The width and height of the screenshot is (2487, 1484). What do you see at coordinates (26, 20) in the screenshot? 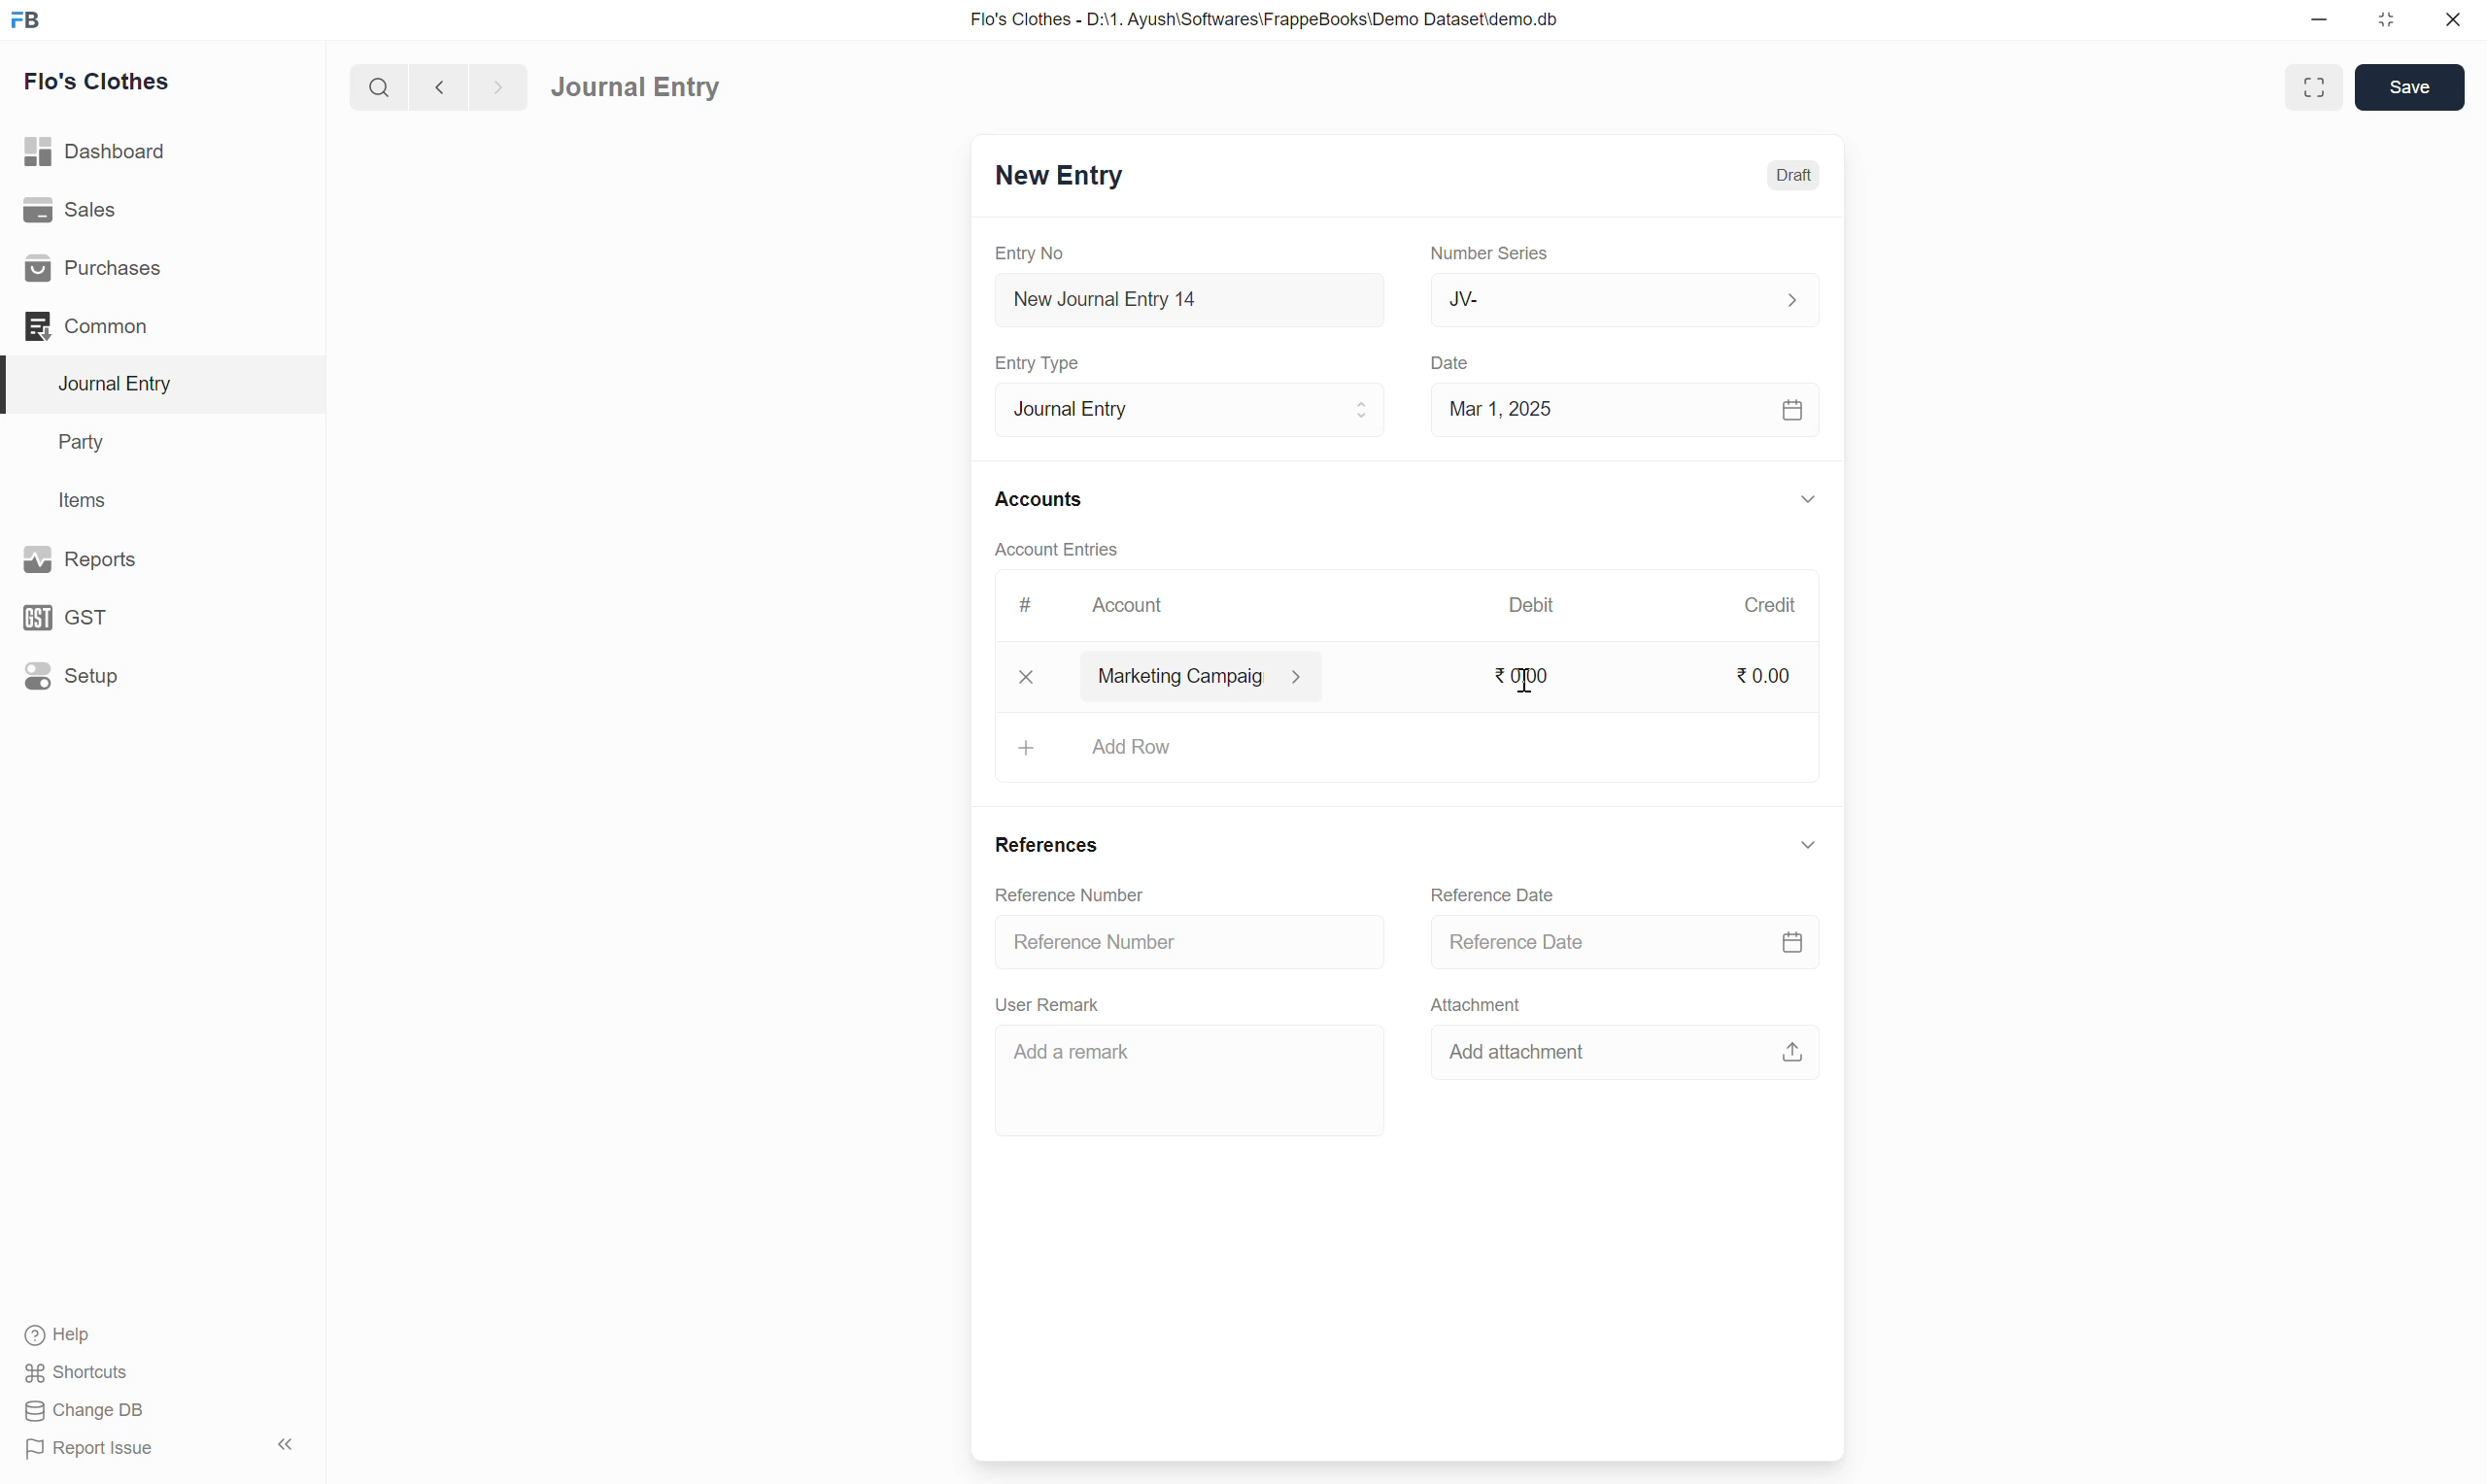
I see `FB` at bounding box center [26, 20].